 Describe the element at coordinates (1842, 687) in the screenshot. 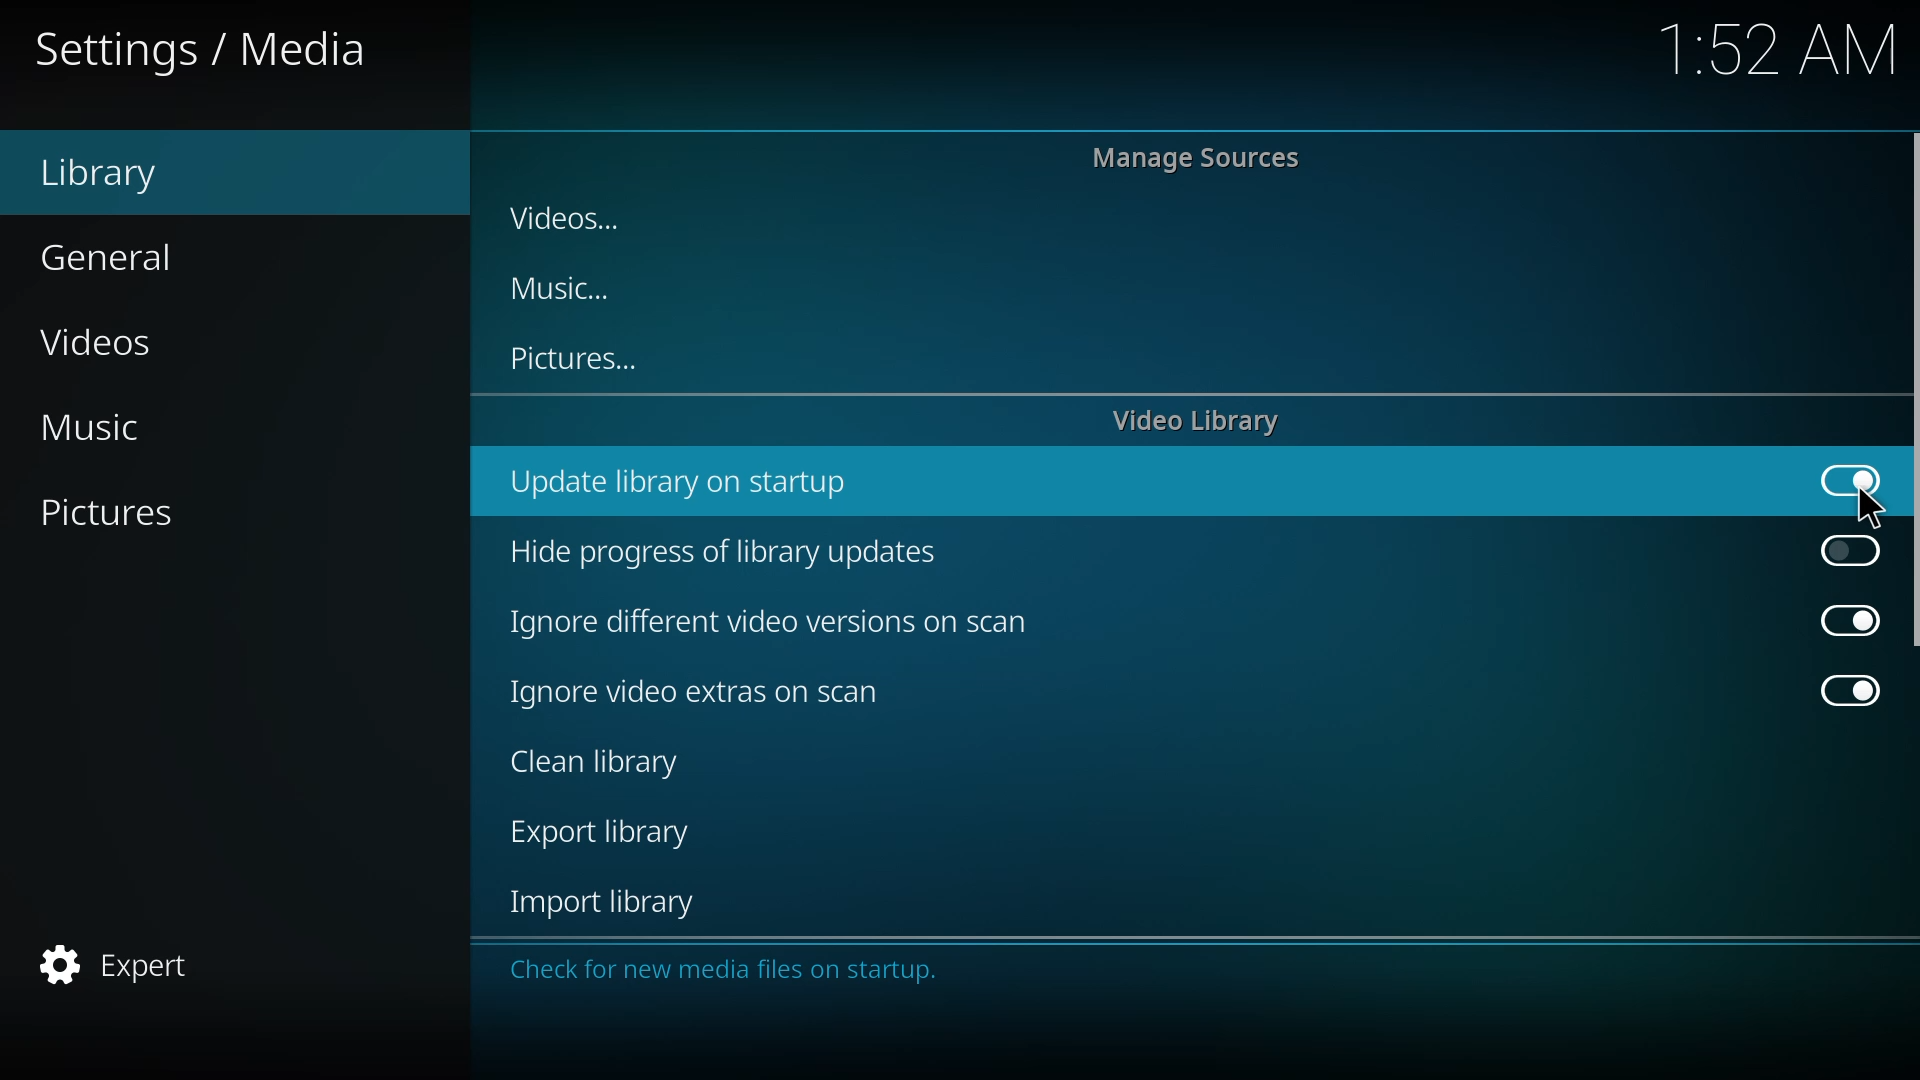

I see `enabled` at that location.